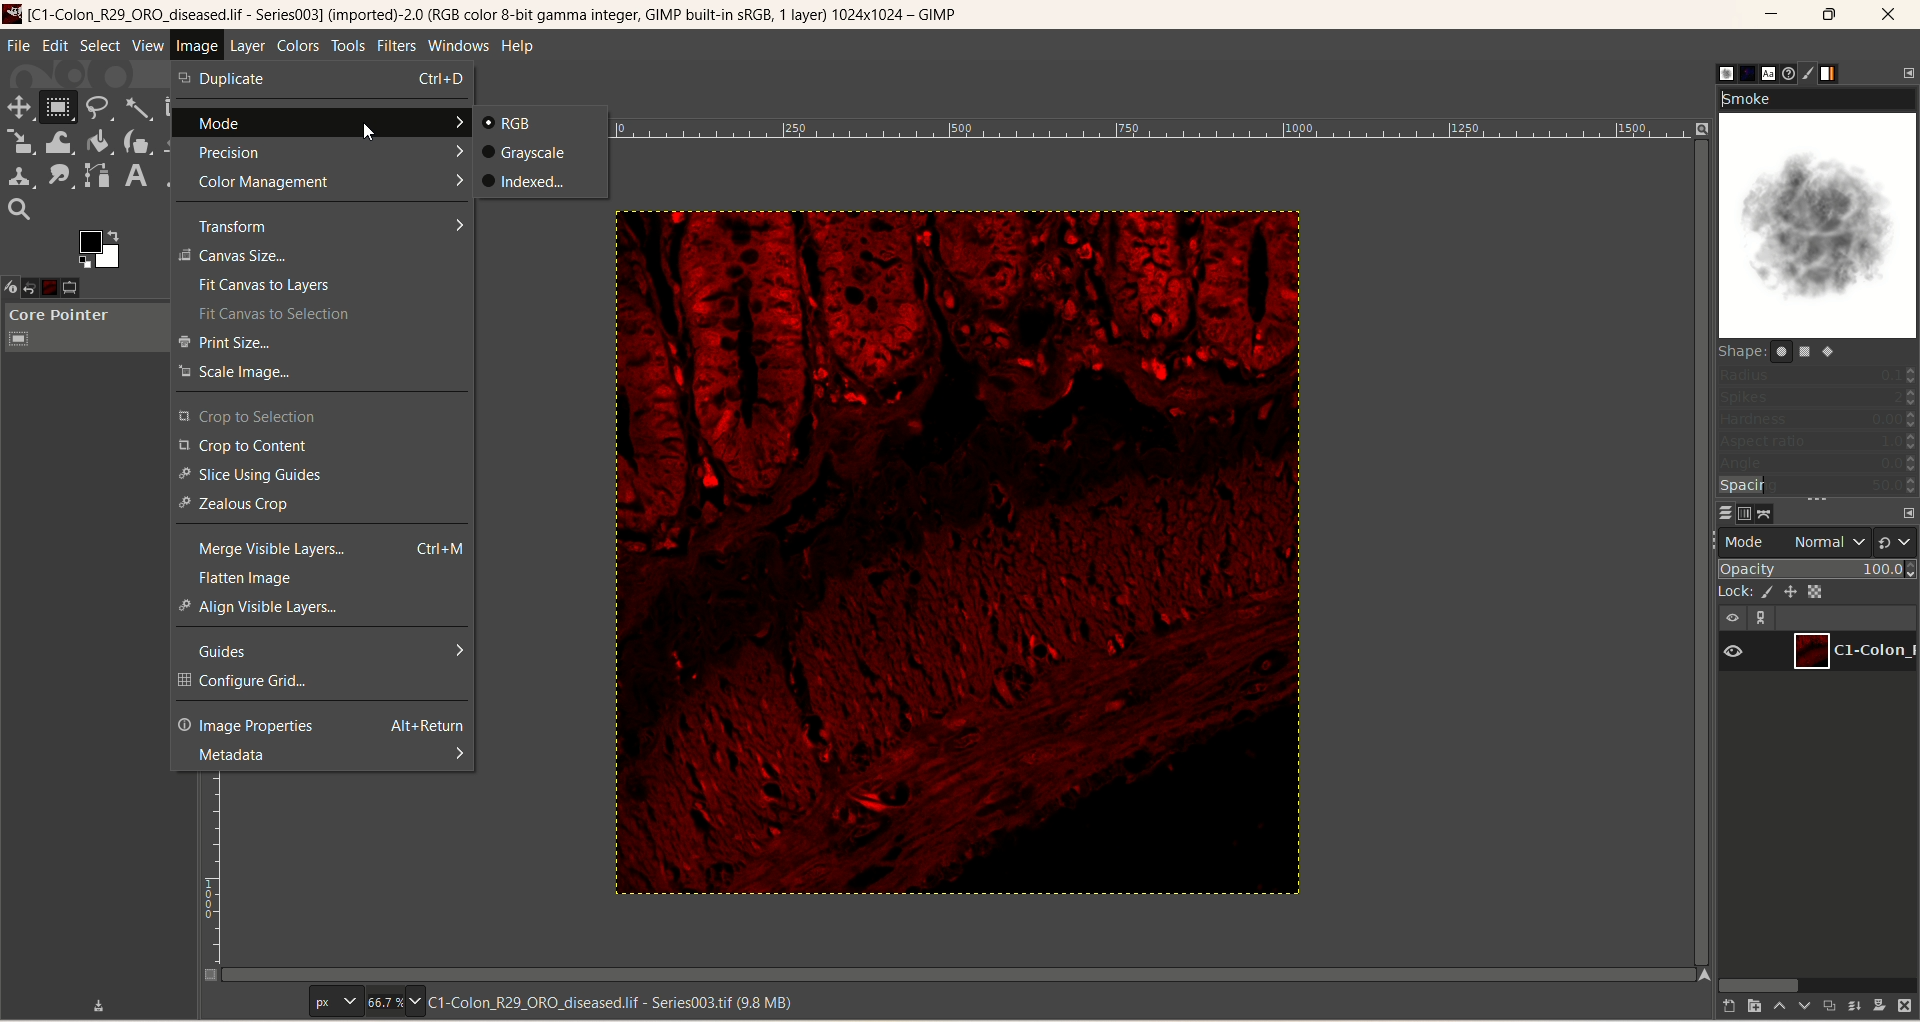 The height and width of the screenshot is (1022, 1920). What do you see at coordinates (459, 46) in the screenshot?
I see `windows` at bounding box center [459, 46].